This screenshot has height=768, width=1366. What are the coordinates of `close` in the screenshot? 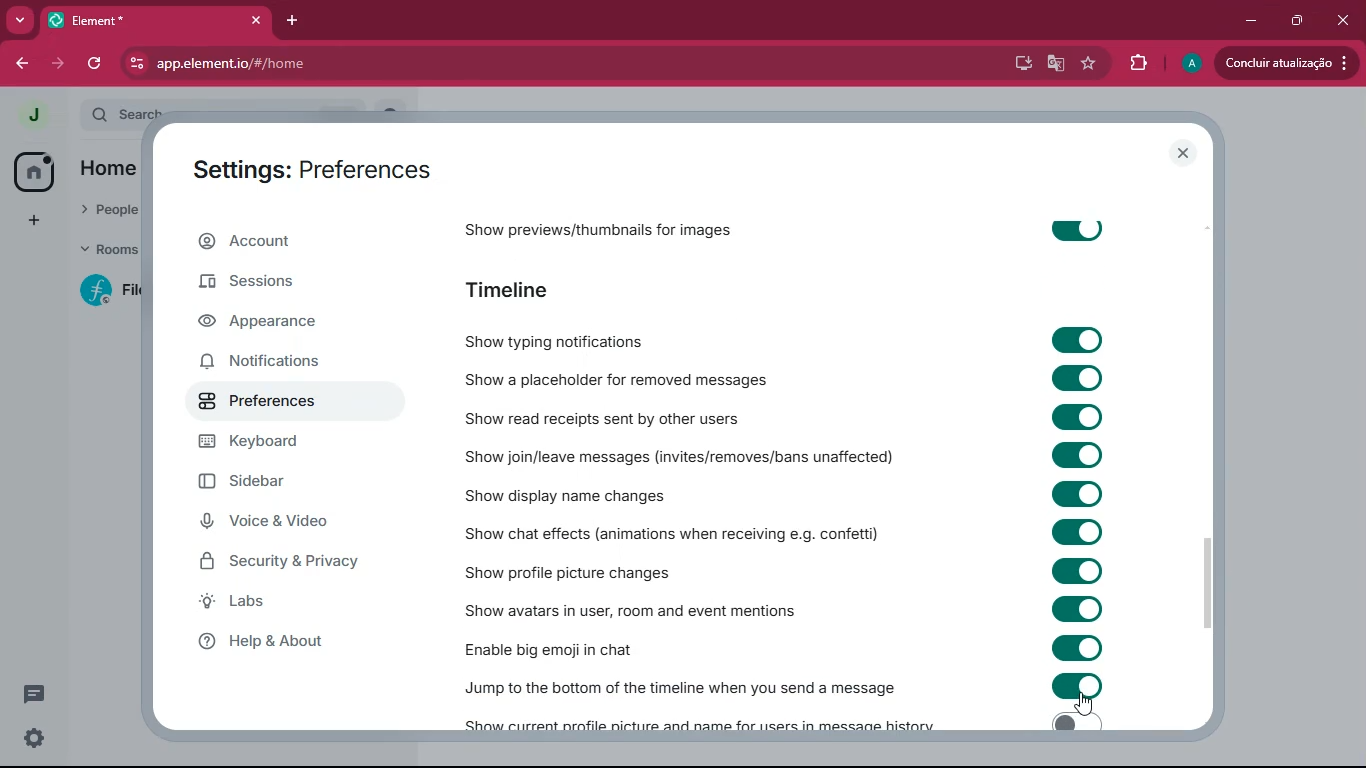 It's located at (1182, 151).